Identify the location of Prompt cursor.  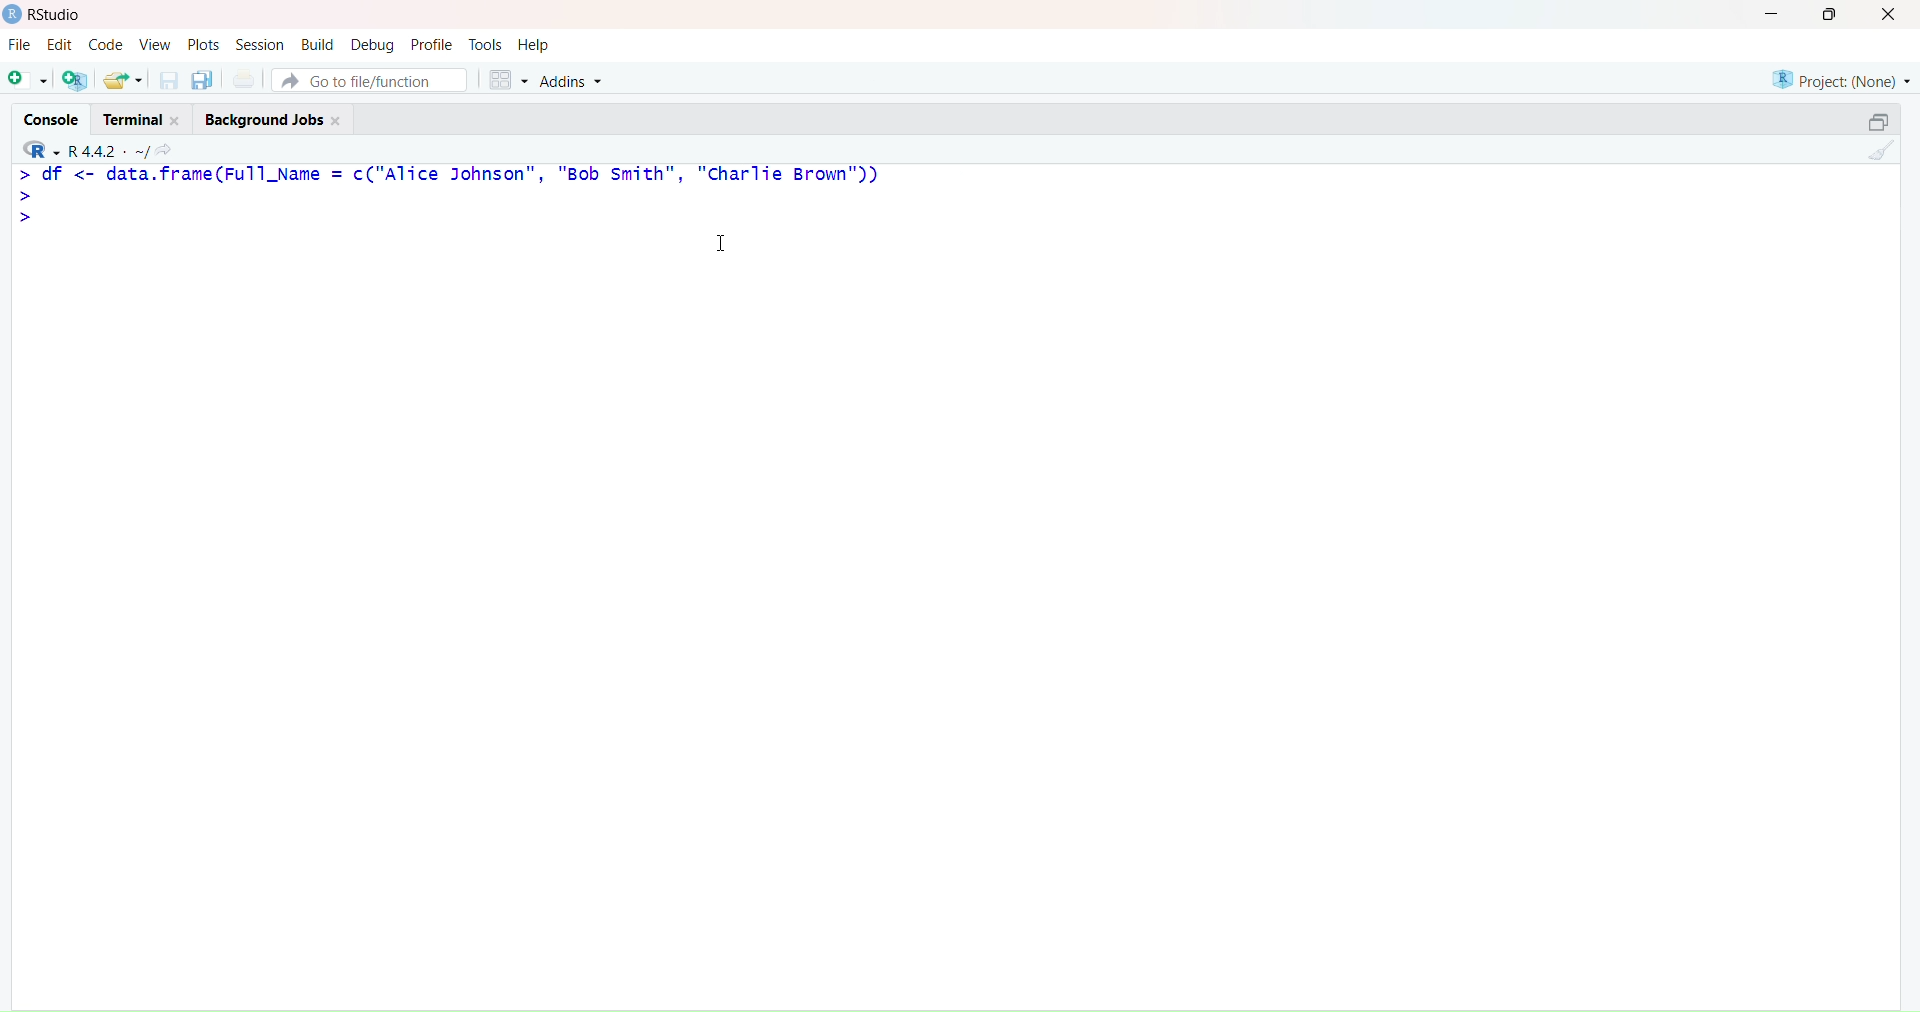
(28, 198).